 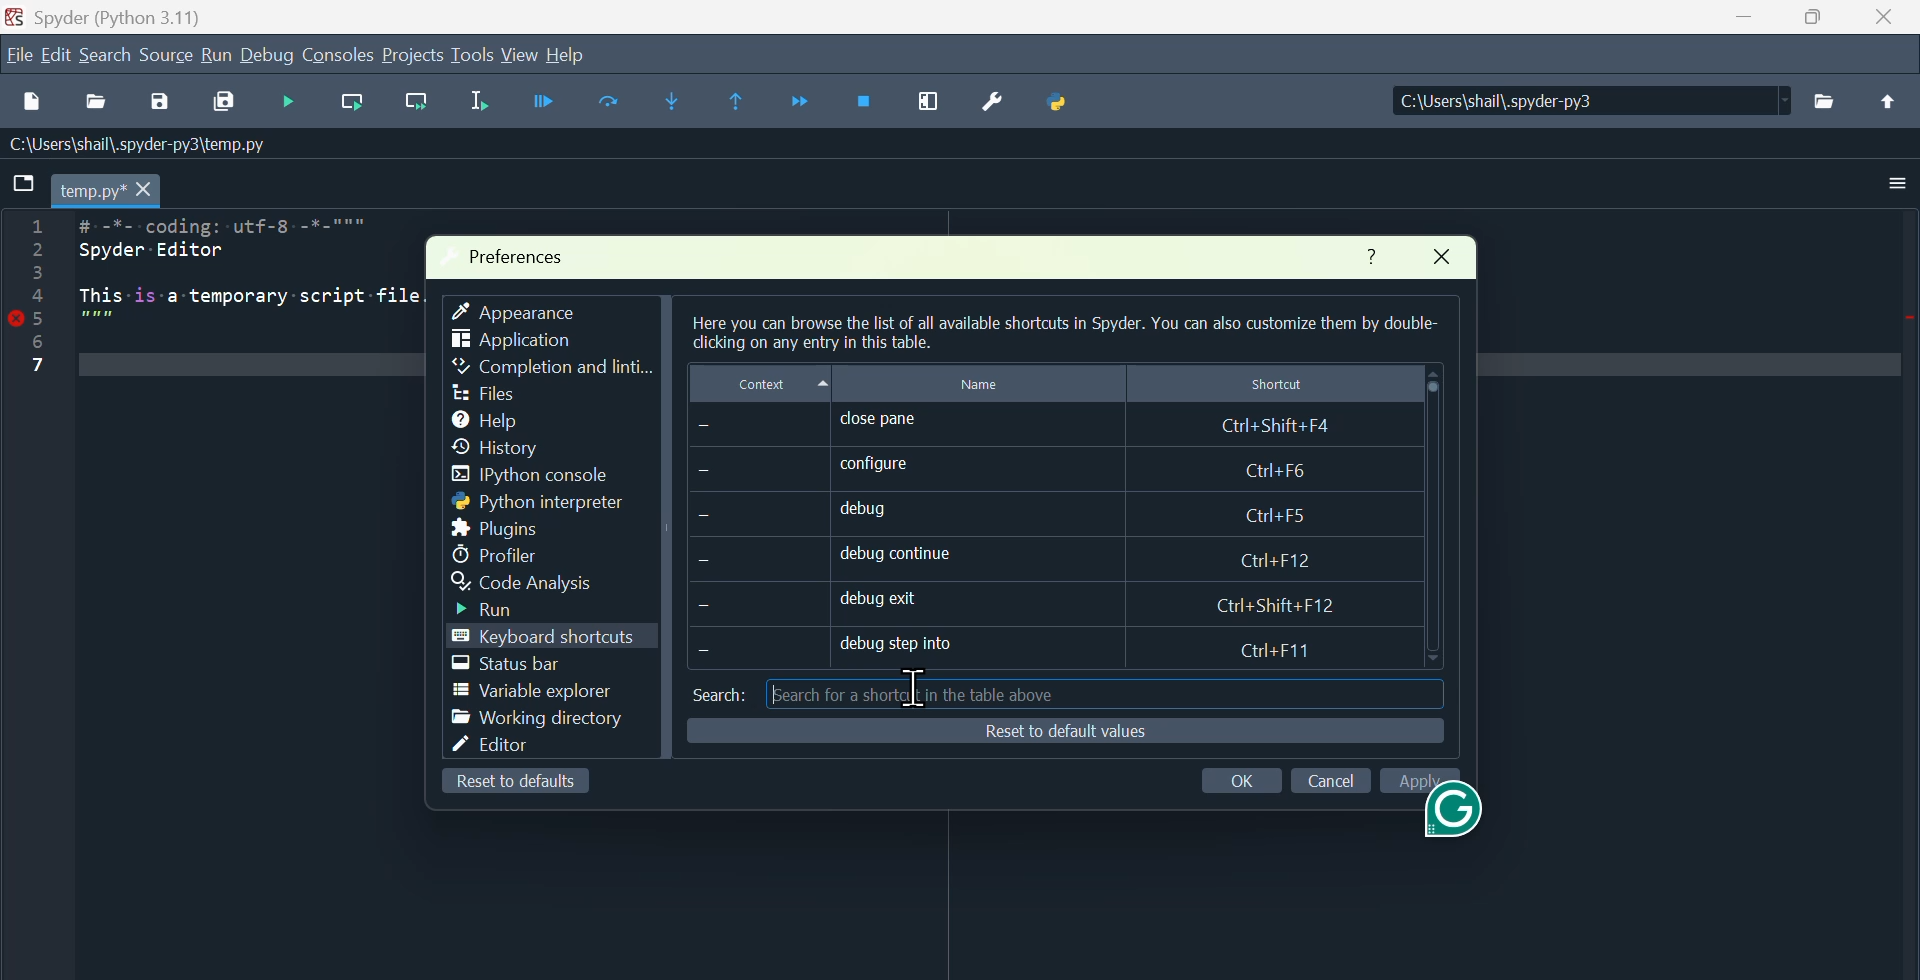 What do you see at coordinates (209, 298) in the screenshot?
I see `Code - # -*- coding: utf-8 -*-""" Spyder Editor This is a temporary script file` at bounding box center [209, 298].